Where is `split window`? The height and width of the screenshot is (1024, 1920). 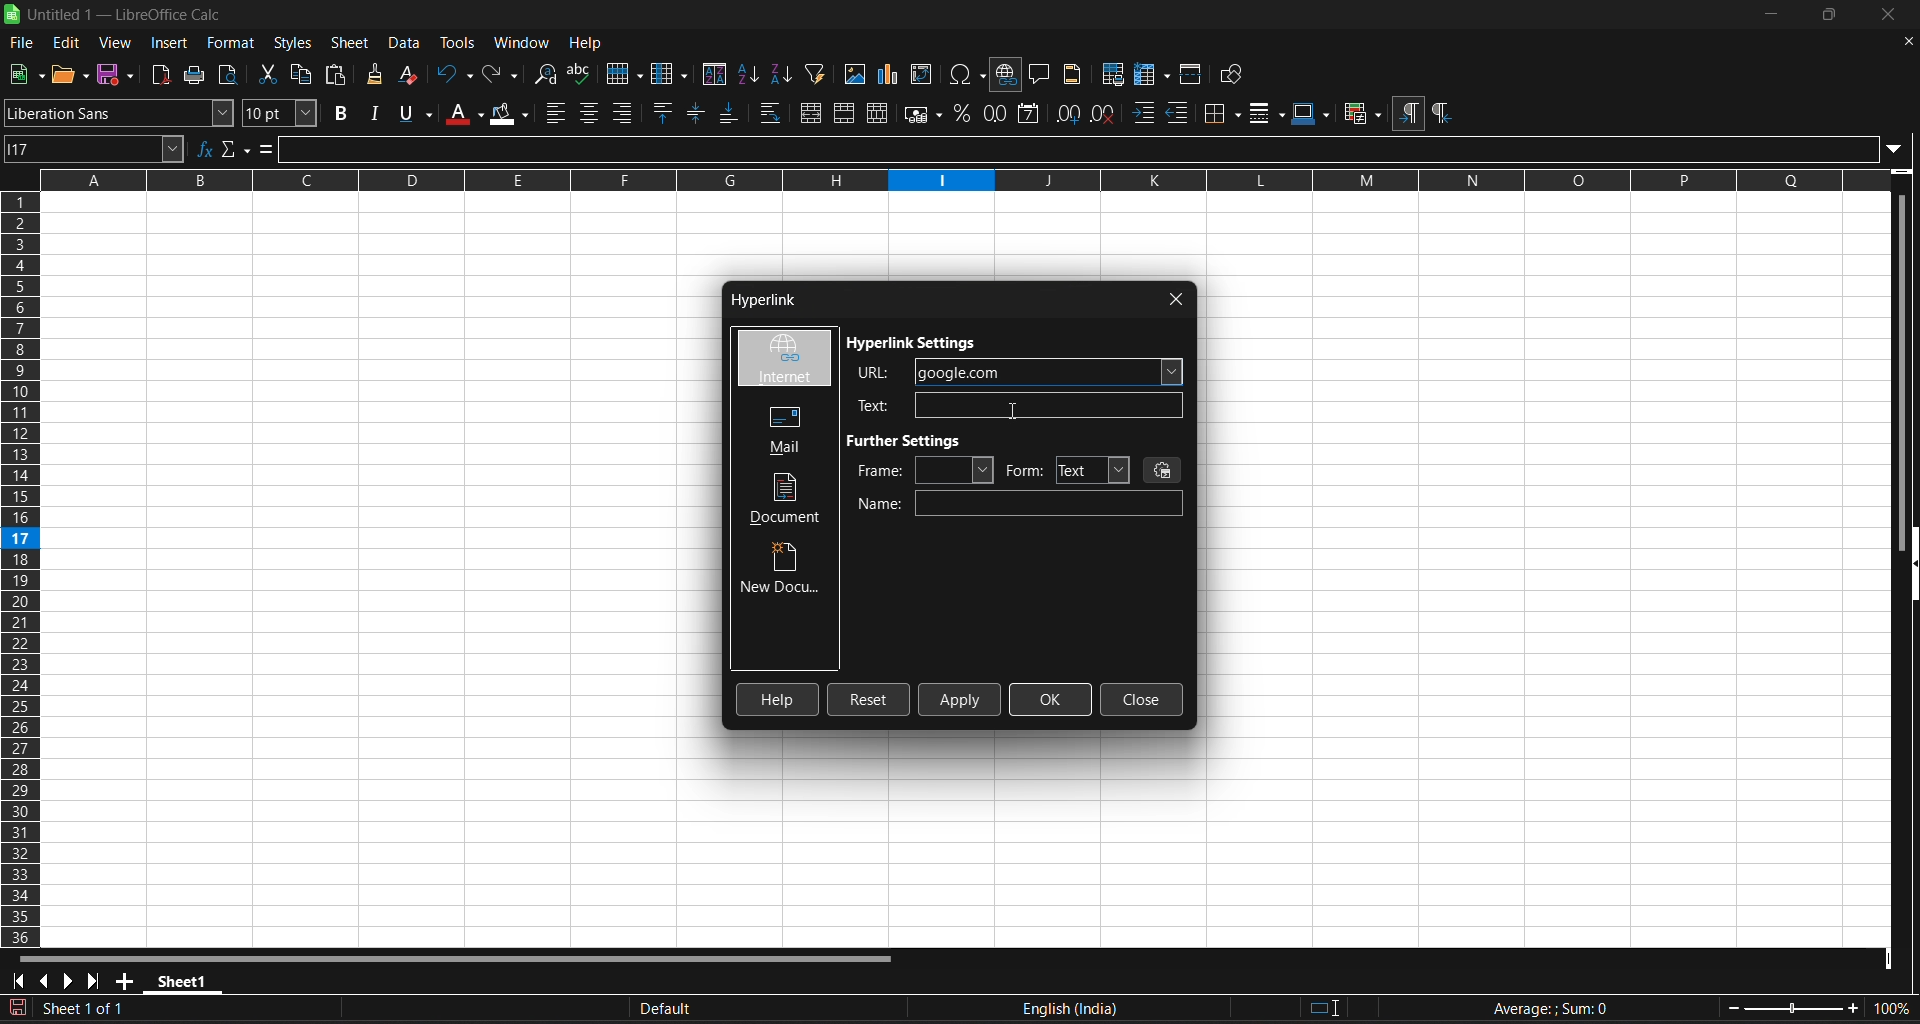
split window is located at coordinates (1193, 73).